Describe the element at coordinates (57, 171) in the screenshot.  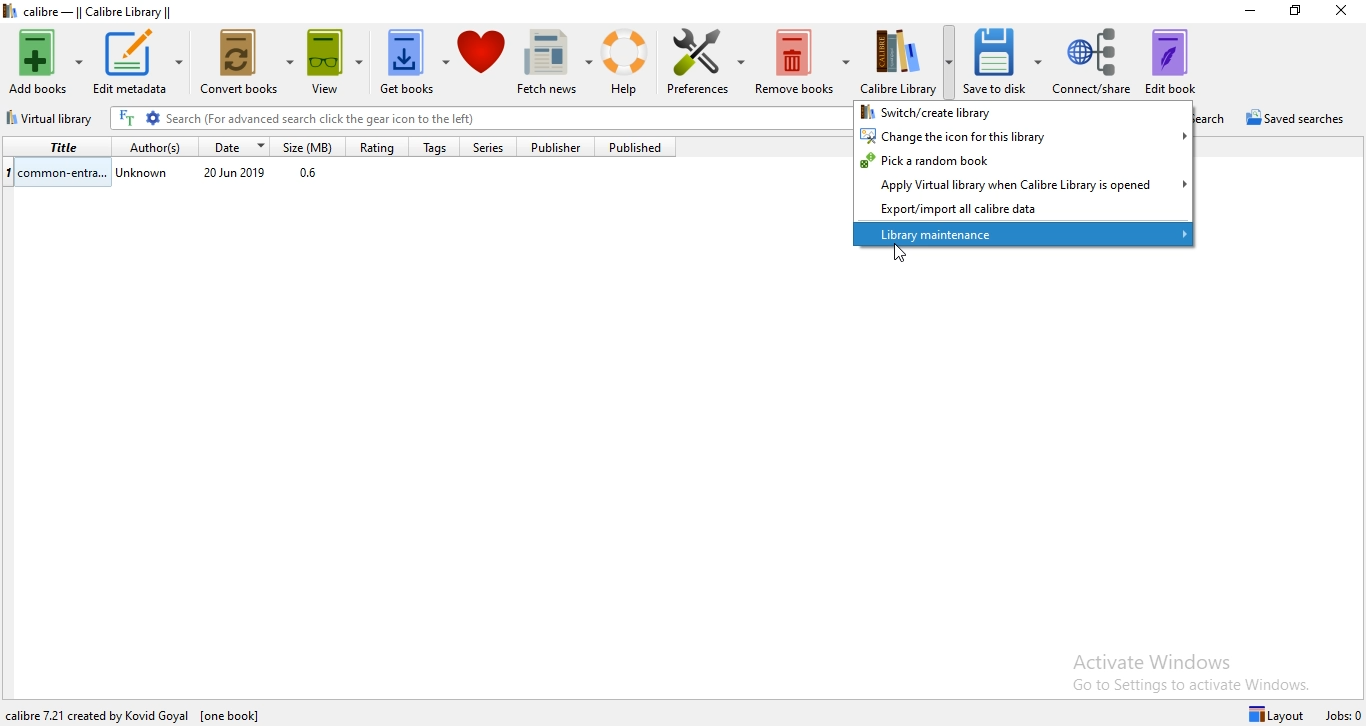
I see `common-entra...` at that location.